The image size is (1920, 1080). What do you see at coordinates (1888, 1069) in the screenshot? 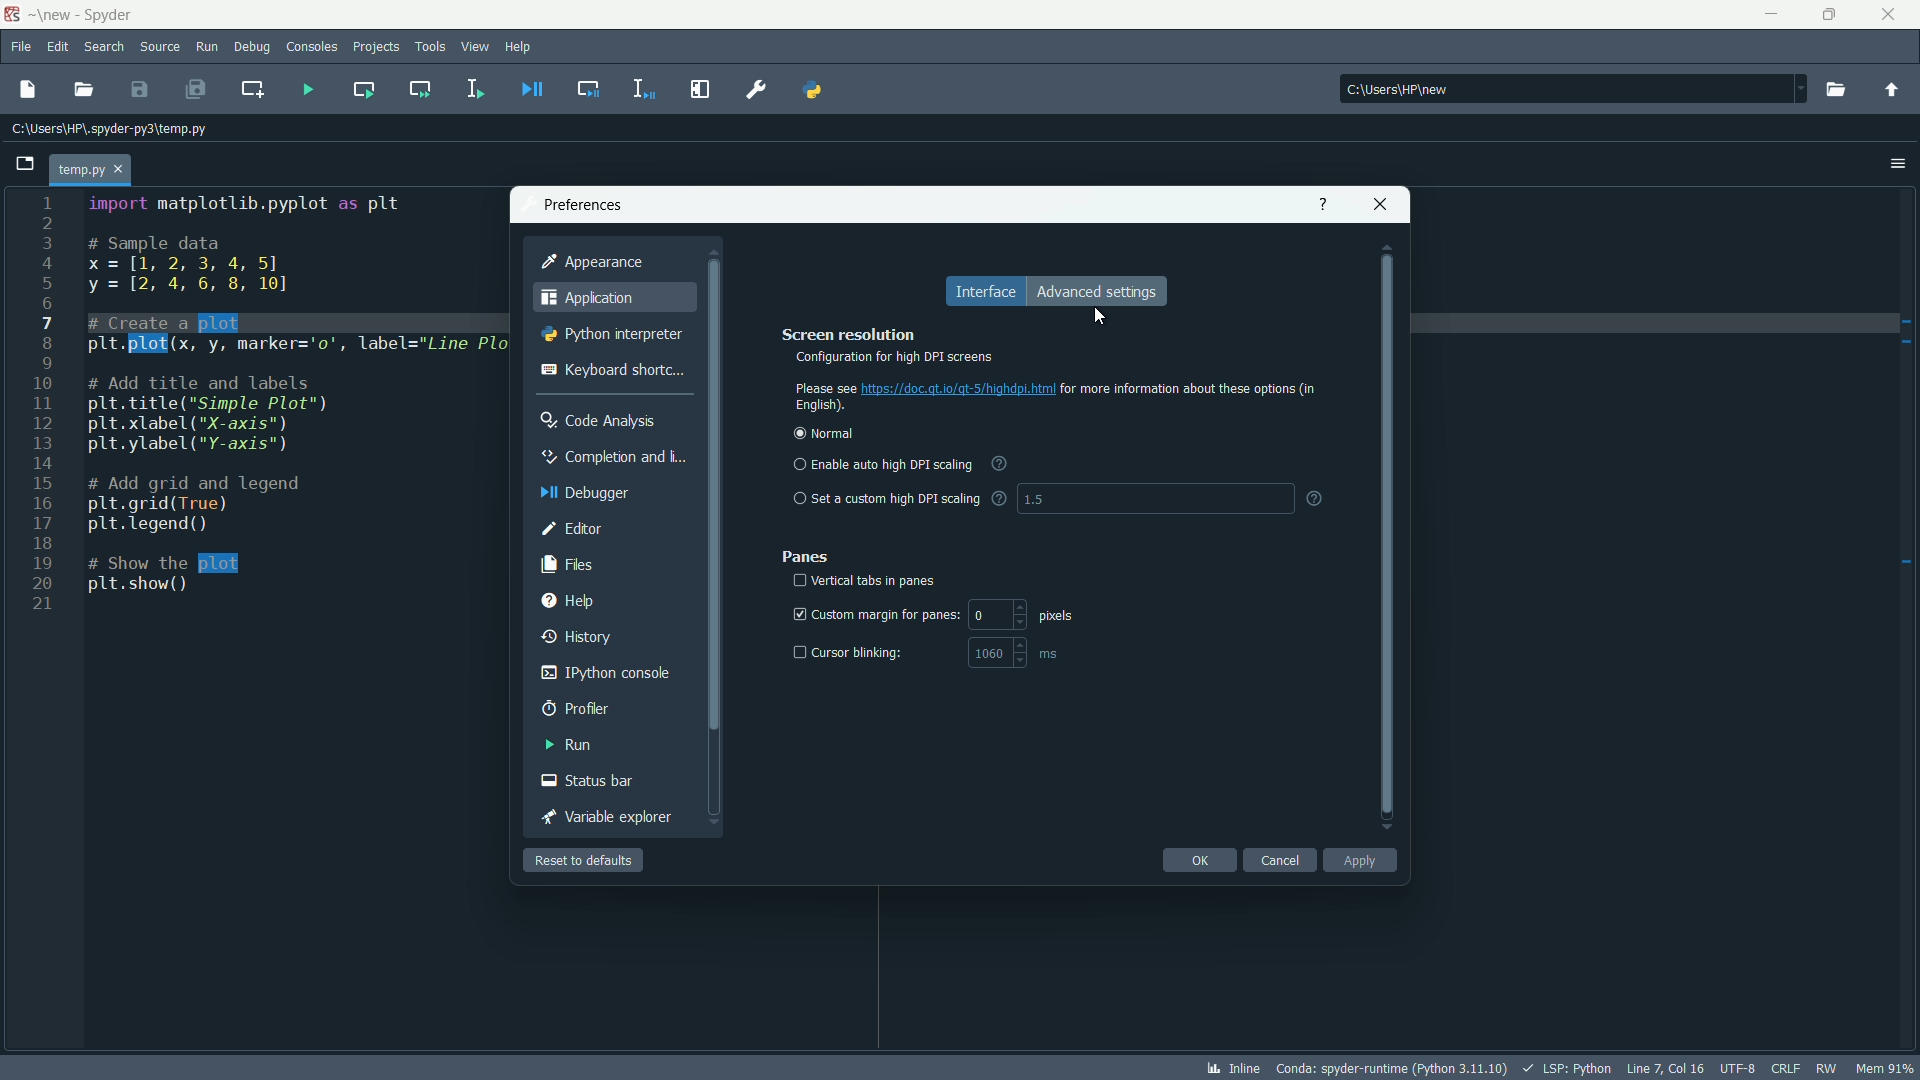
I see `memory usage` at bounding box center [1888, 1069].